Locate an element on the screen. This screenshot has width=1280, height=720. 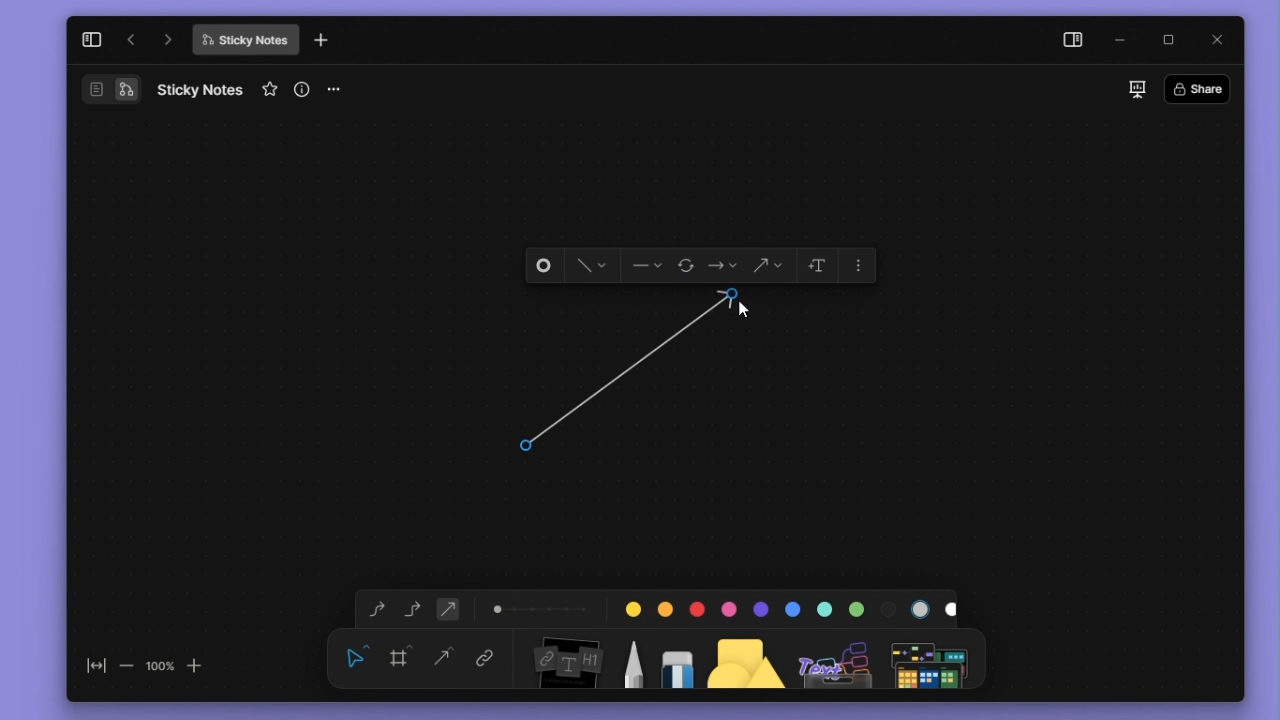
frame is located at coordinates (403, 656).